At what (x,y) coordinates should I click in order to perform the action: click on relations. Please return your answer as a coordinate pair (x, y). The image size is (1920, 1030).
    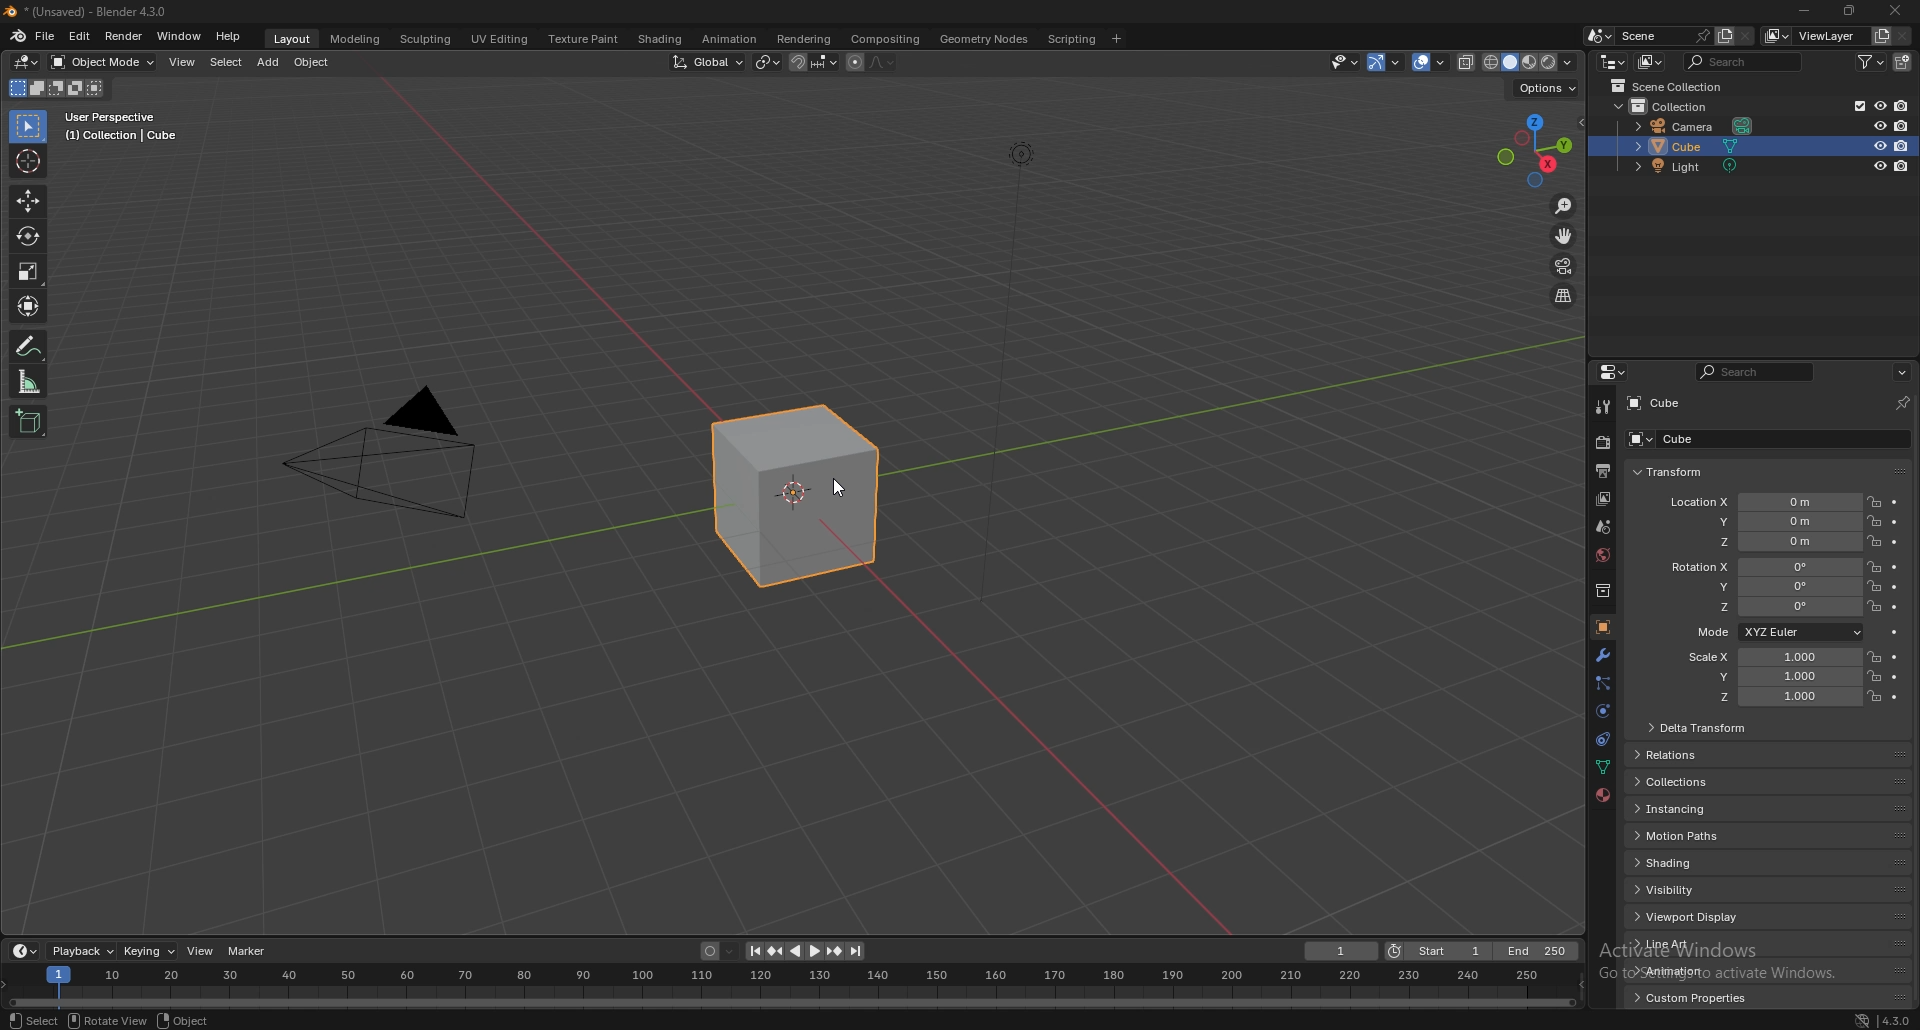
    Looking at the image, I should click on (1701, 755).